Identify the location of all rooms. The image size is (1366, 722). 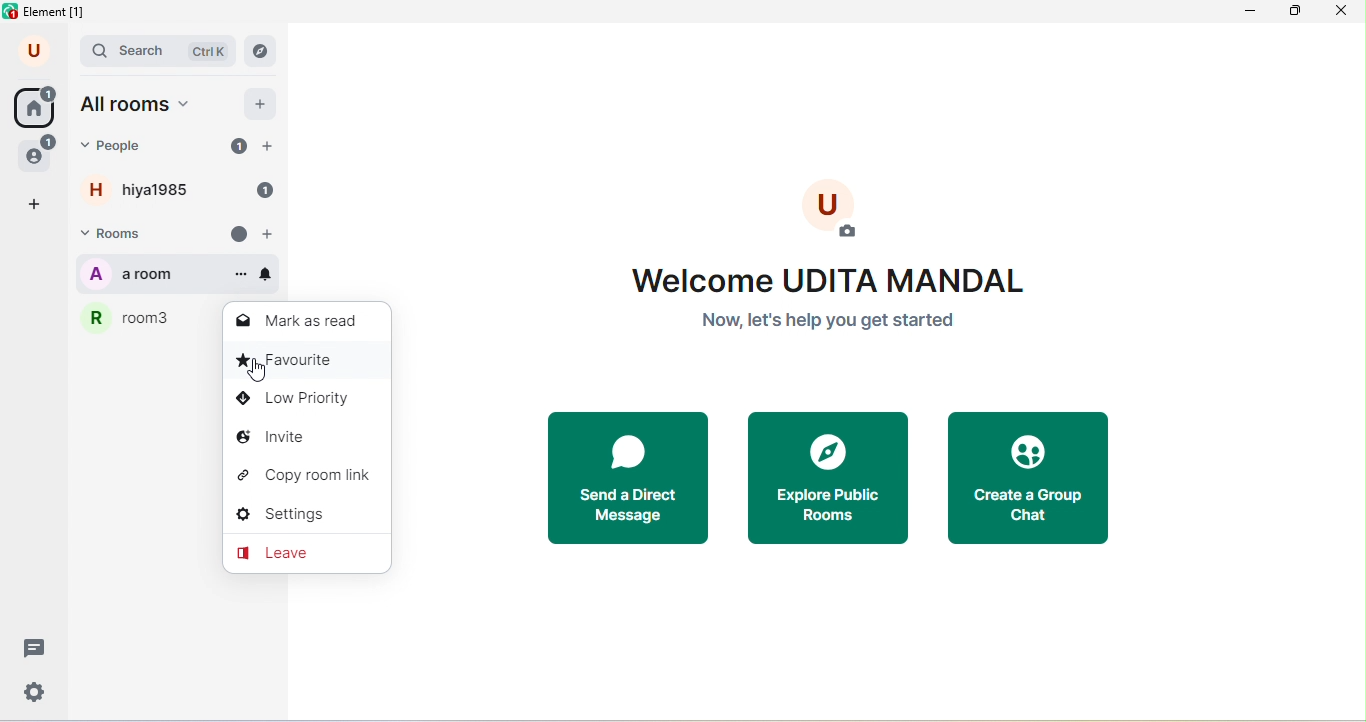
(141, 106).